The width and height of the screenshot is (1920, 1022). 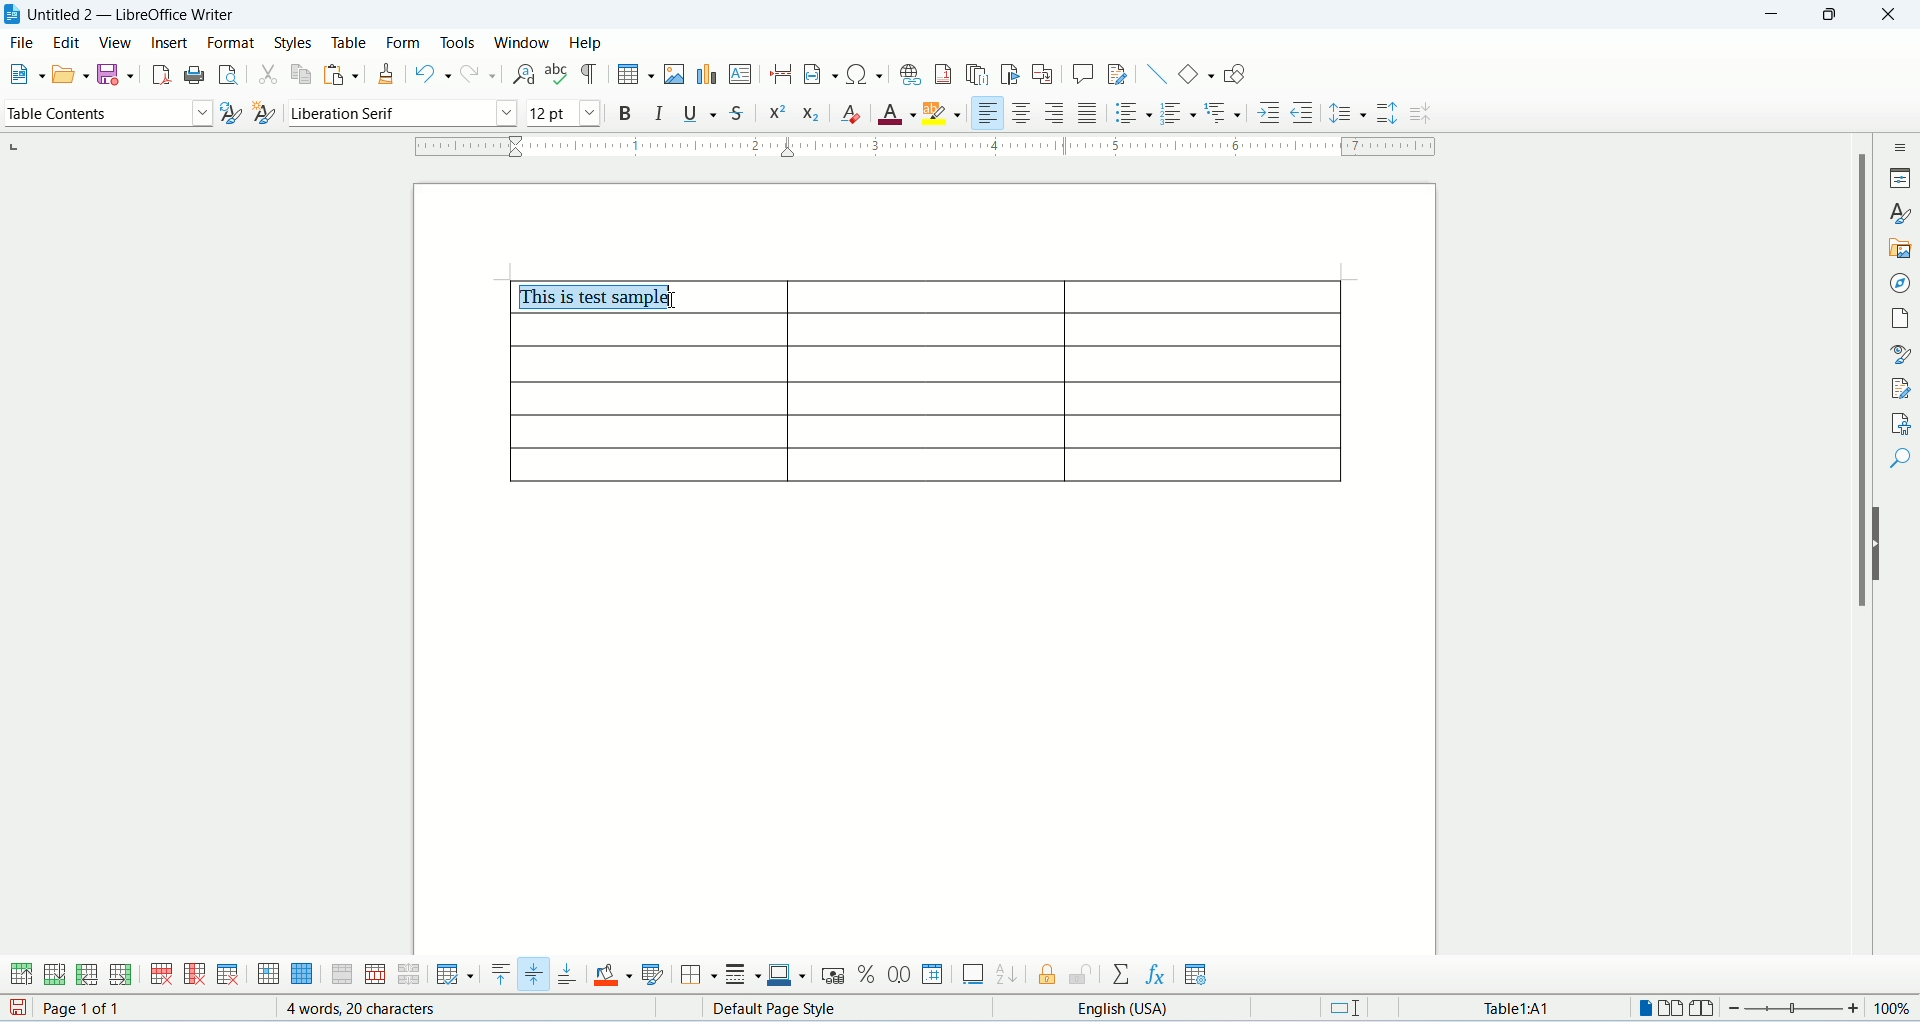 I want to click on insert table, so click(x=634, y=73).